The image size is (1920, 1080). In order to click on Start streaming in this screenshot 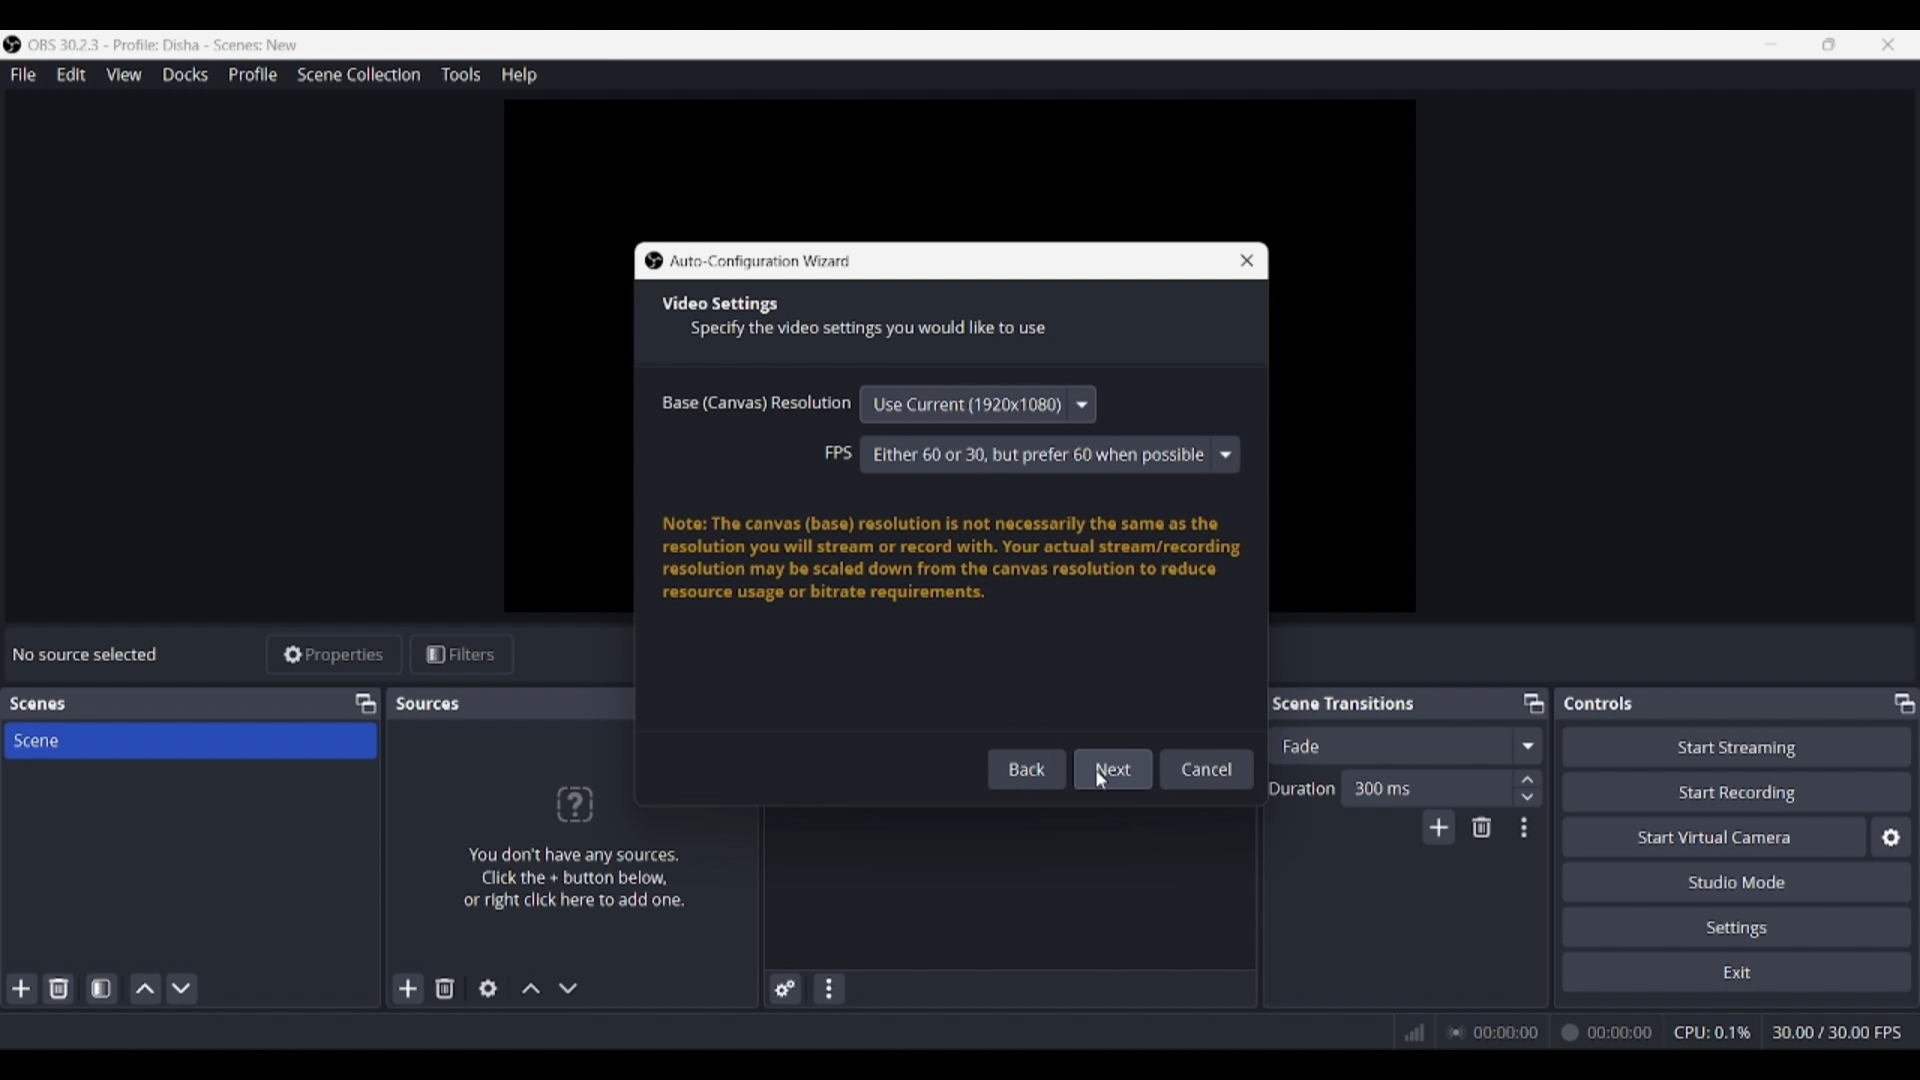, I will do `click(1738, 746)`.